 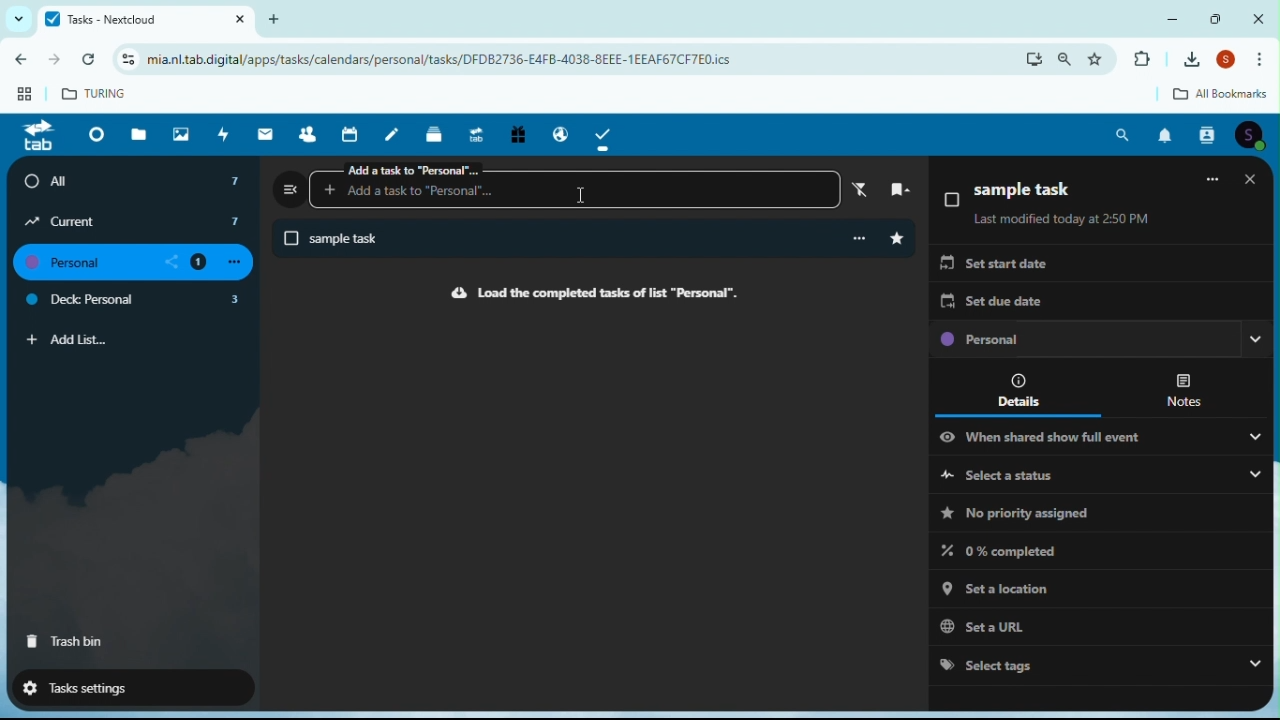 I want to click on Contacts, so click(x=1209, y=135).